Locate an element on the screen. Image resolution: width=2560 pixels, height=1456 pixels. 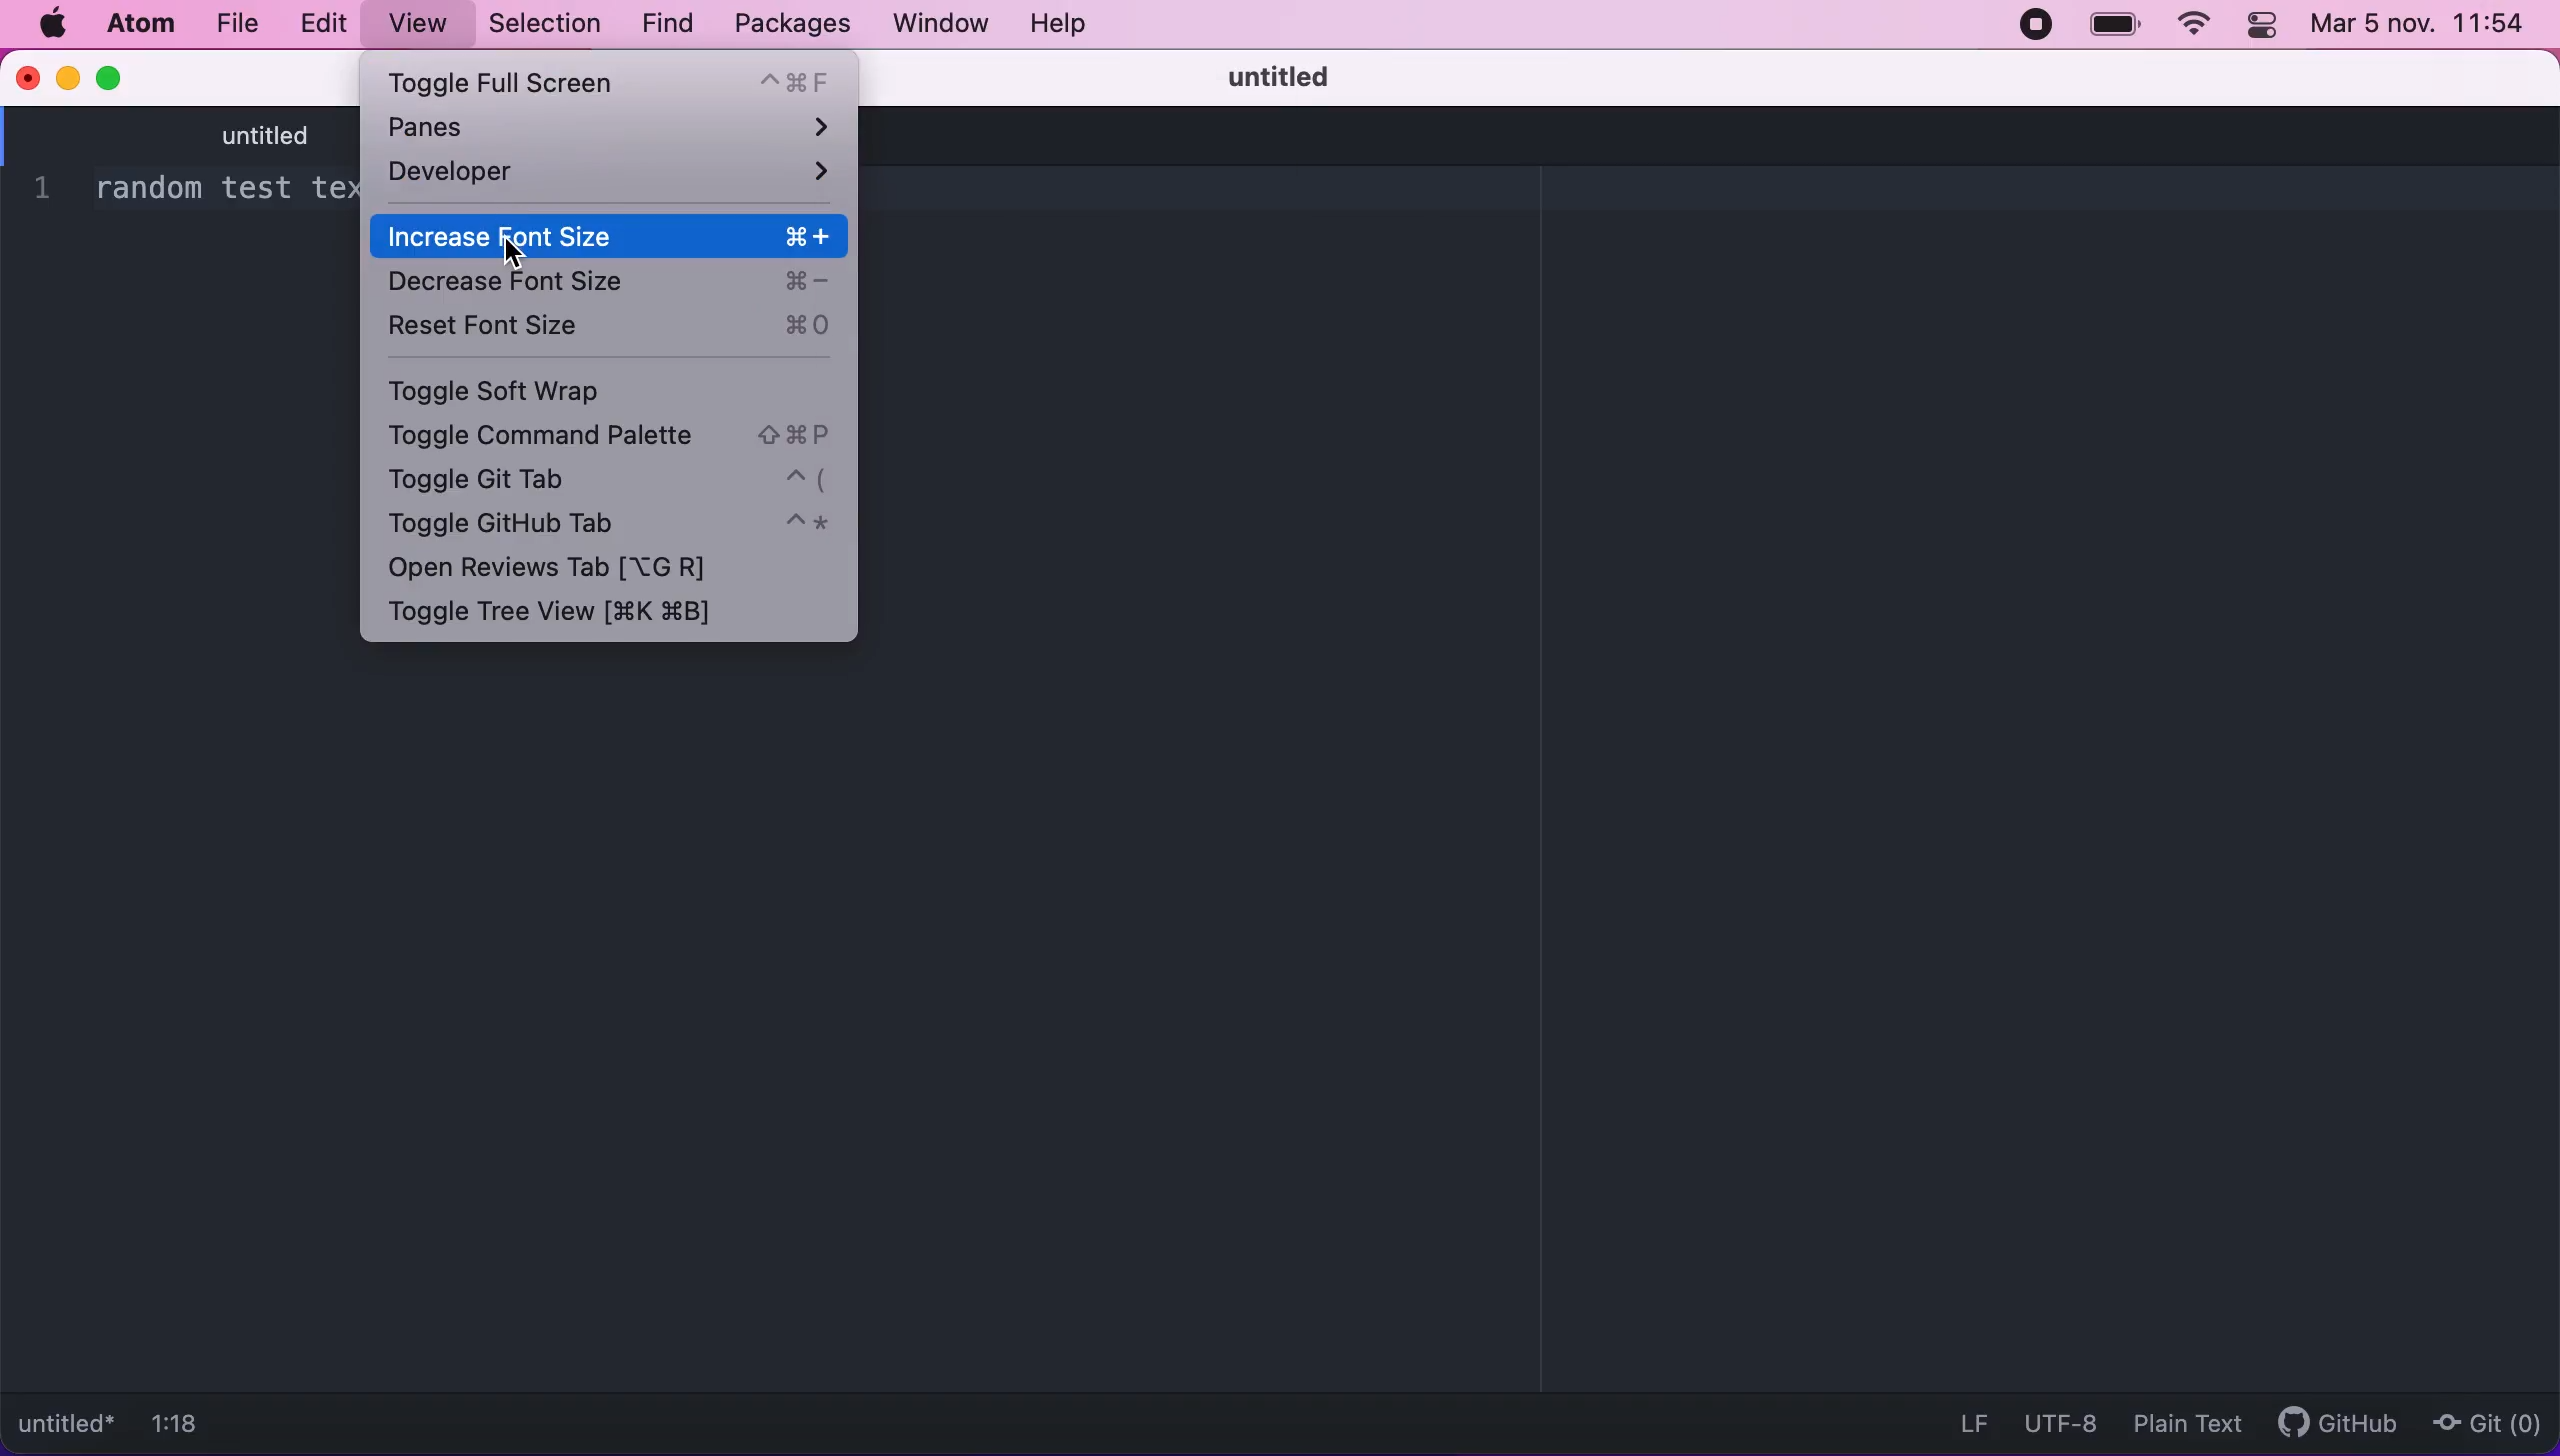
Mar 5 nov. 11:54 is located at coordinates (2421, 25).